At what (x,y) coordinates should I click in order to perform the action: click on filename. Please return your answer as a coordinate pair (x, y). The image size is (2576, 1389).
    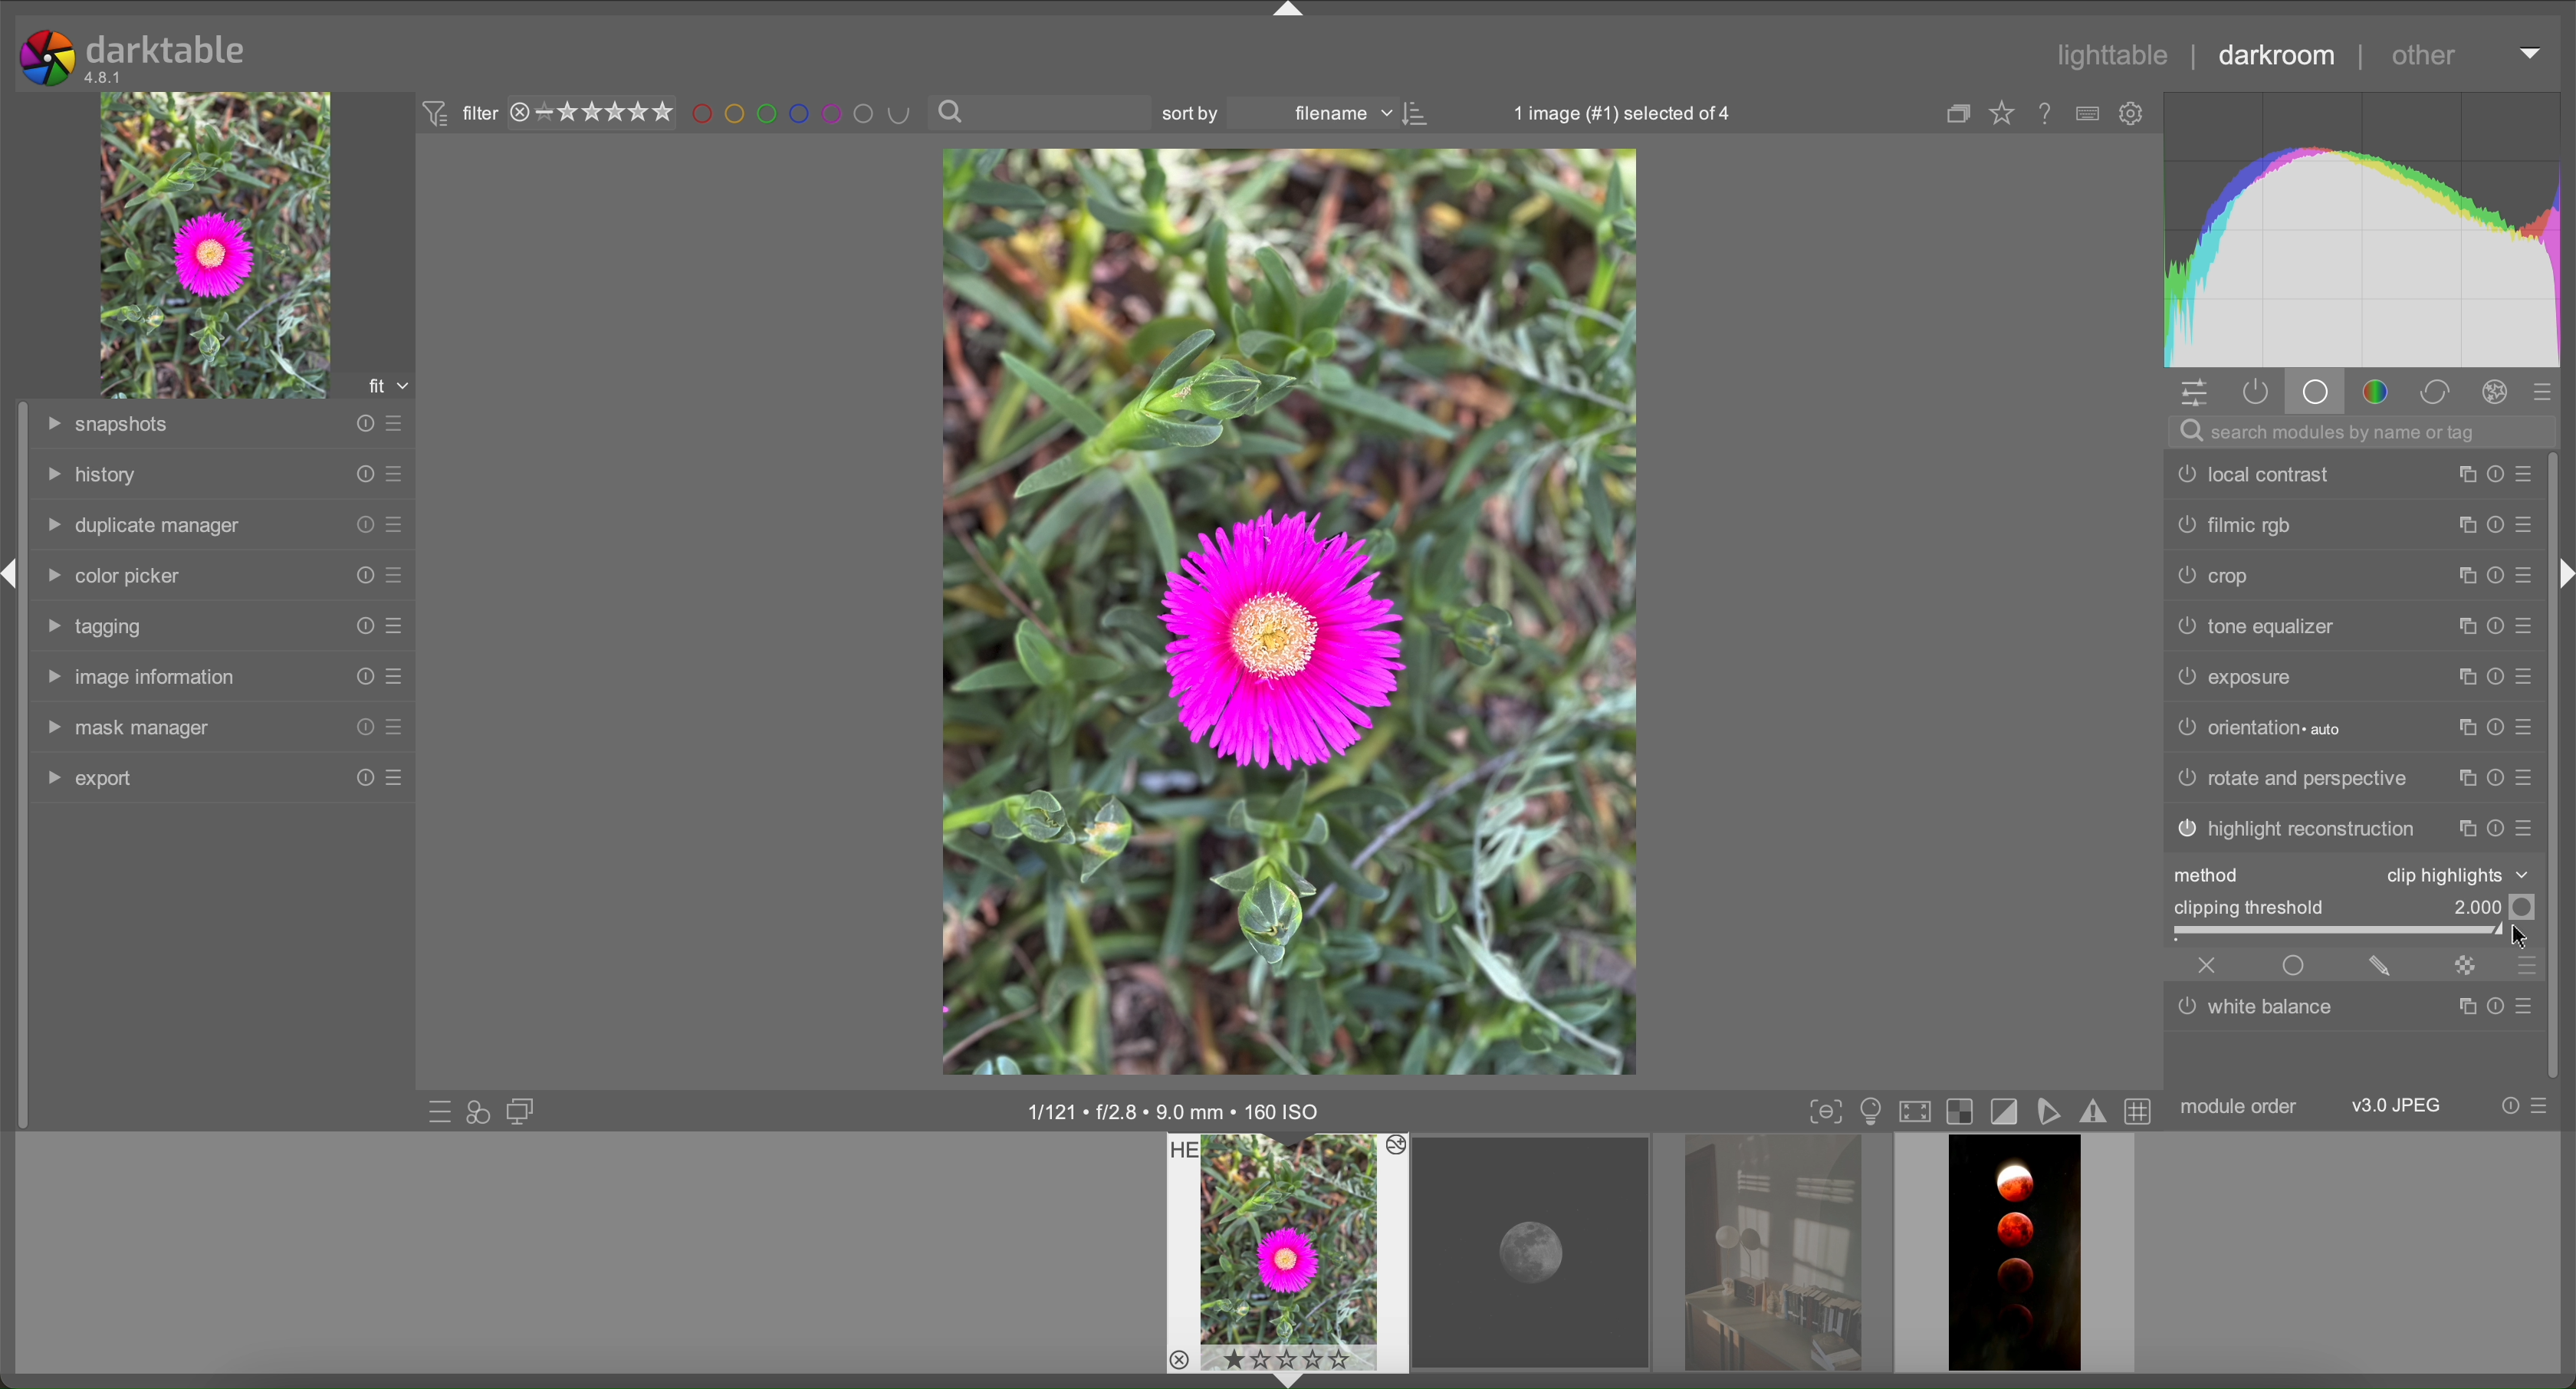
    Looking at the image, I should click on (1340, 114).